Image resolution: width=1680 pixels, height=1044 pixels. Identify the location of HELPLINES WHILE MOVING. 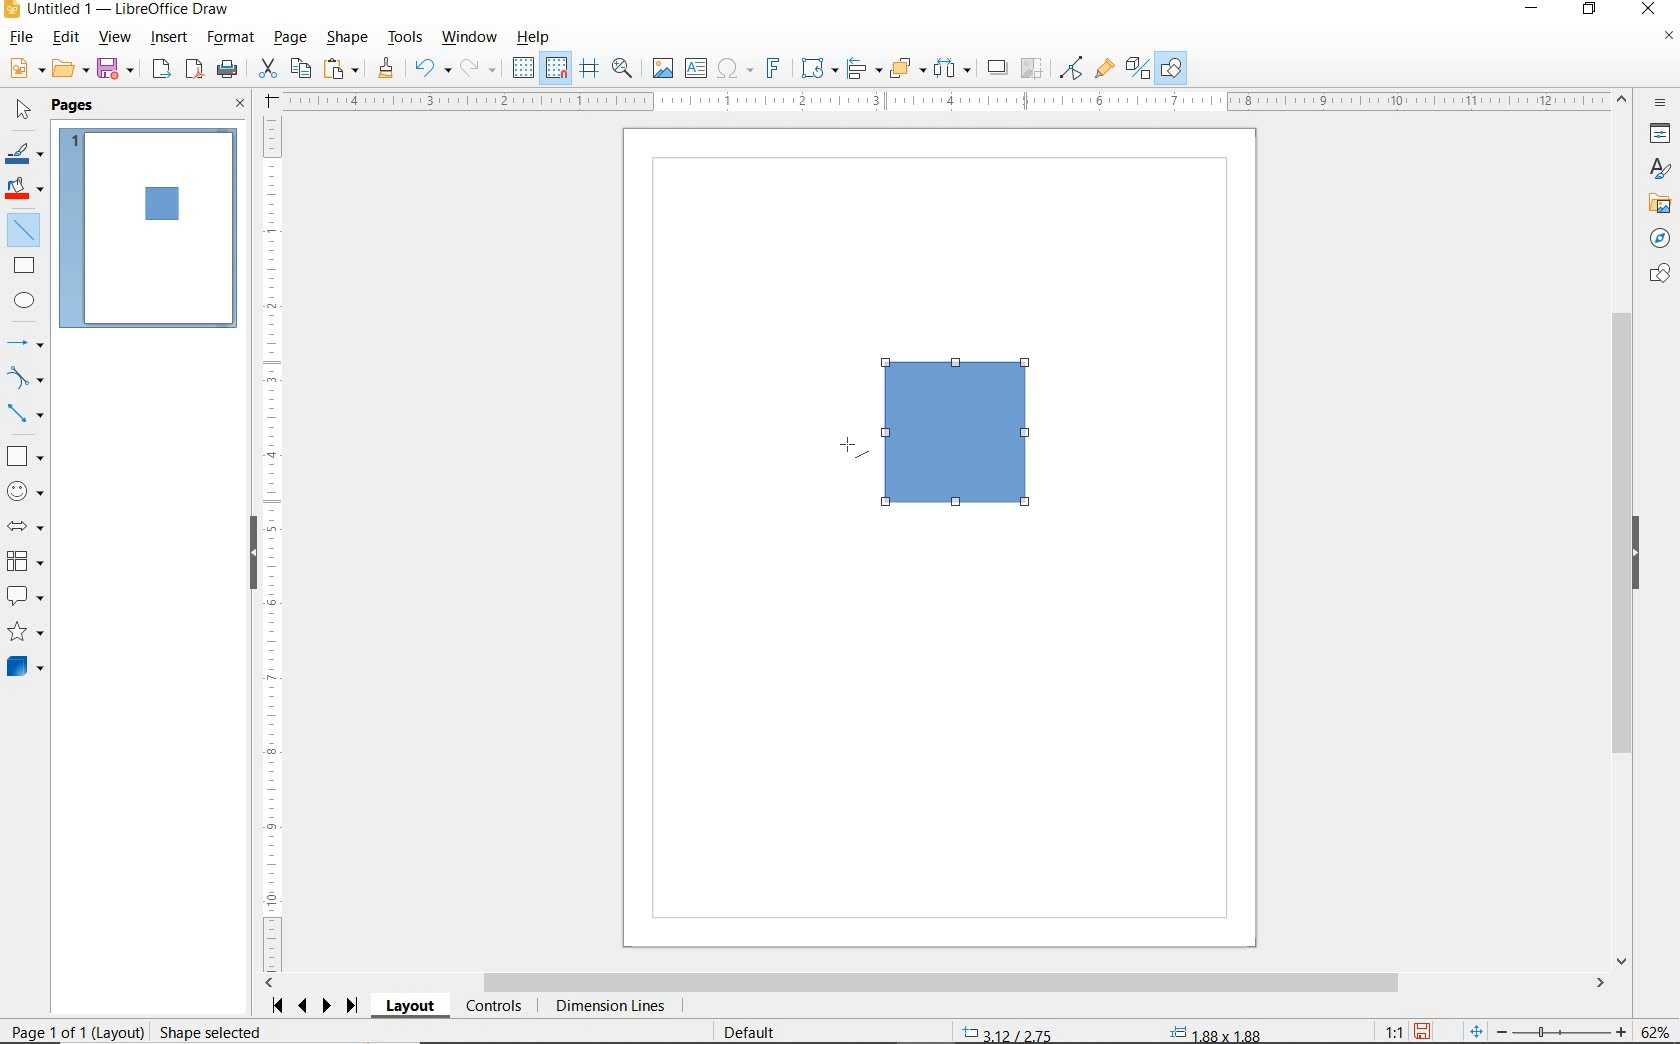
(593, 71).